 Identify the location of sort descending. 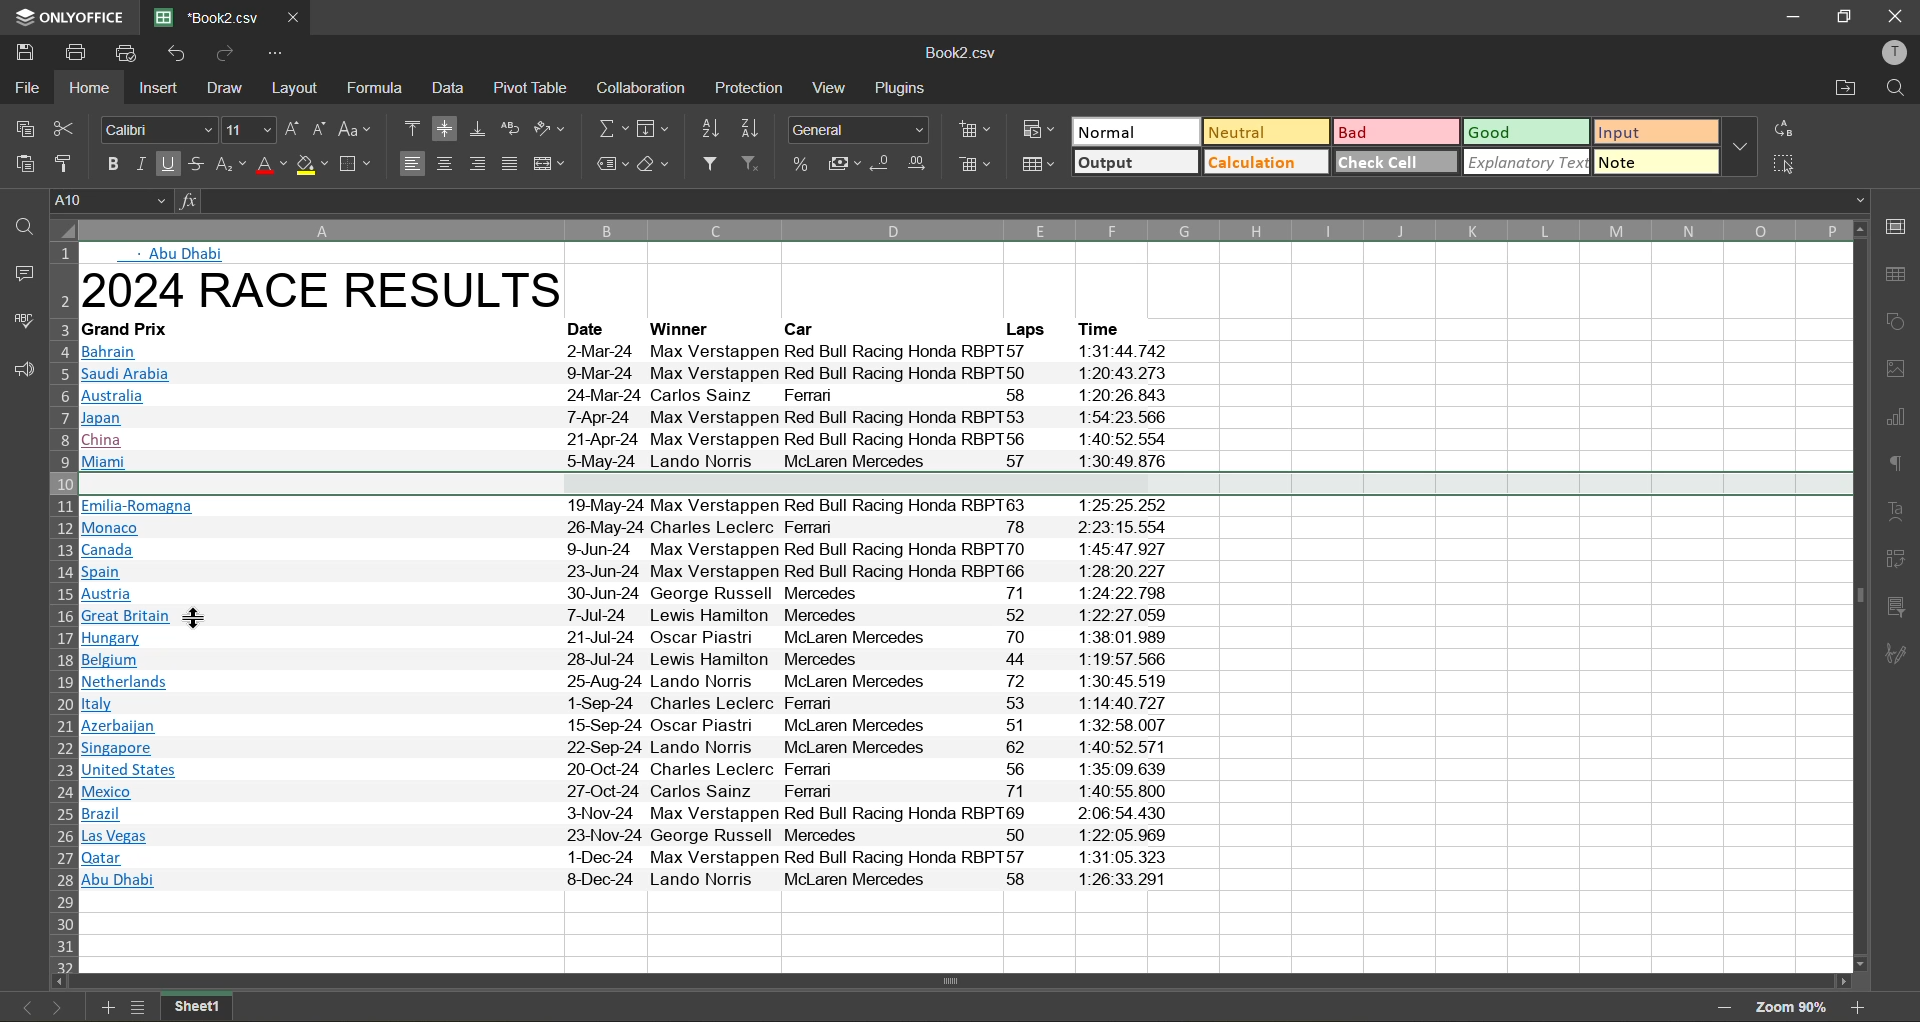
(750, 128).